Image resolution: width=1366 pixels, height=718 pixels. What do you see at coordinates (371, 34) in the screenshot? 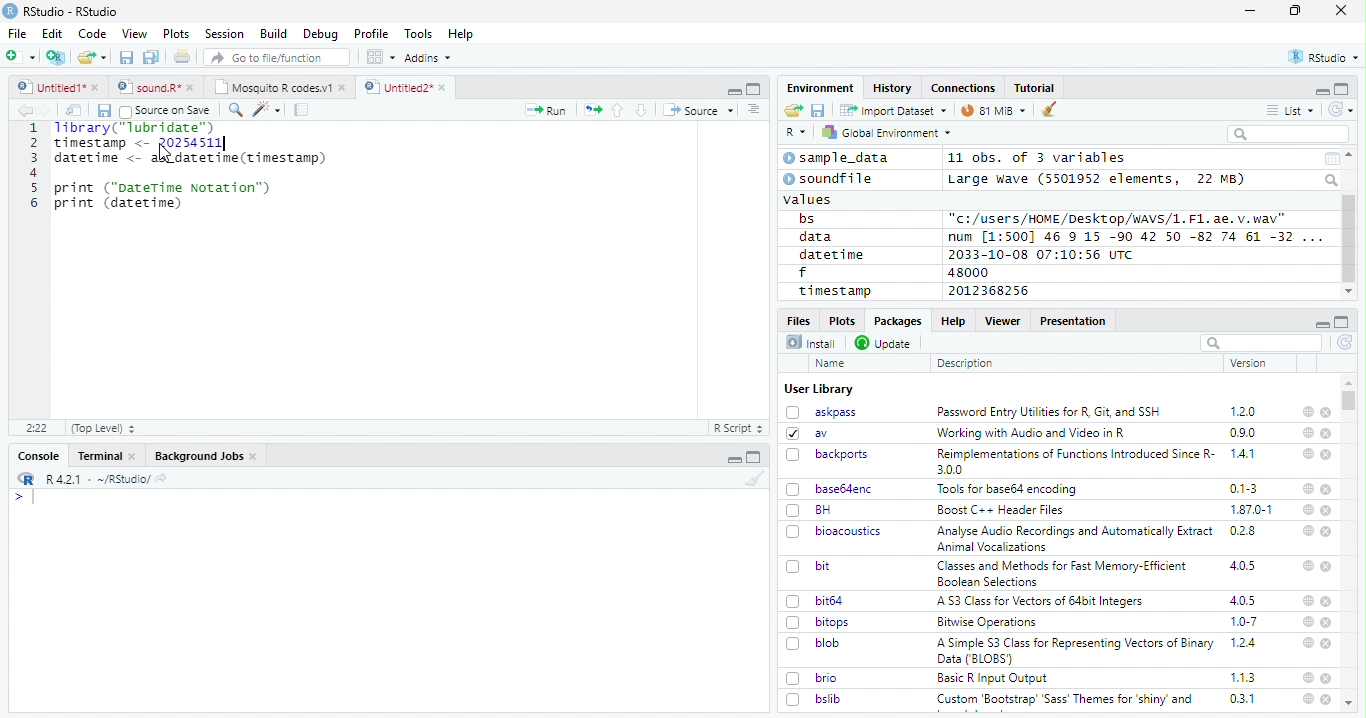
I see `Profile` at bounding box center [371, 34].